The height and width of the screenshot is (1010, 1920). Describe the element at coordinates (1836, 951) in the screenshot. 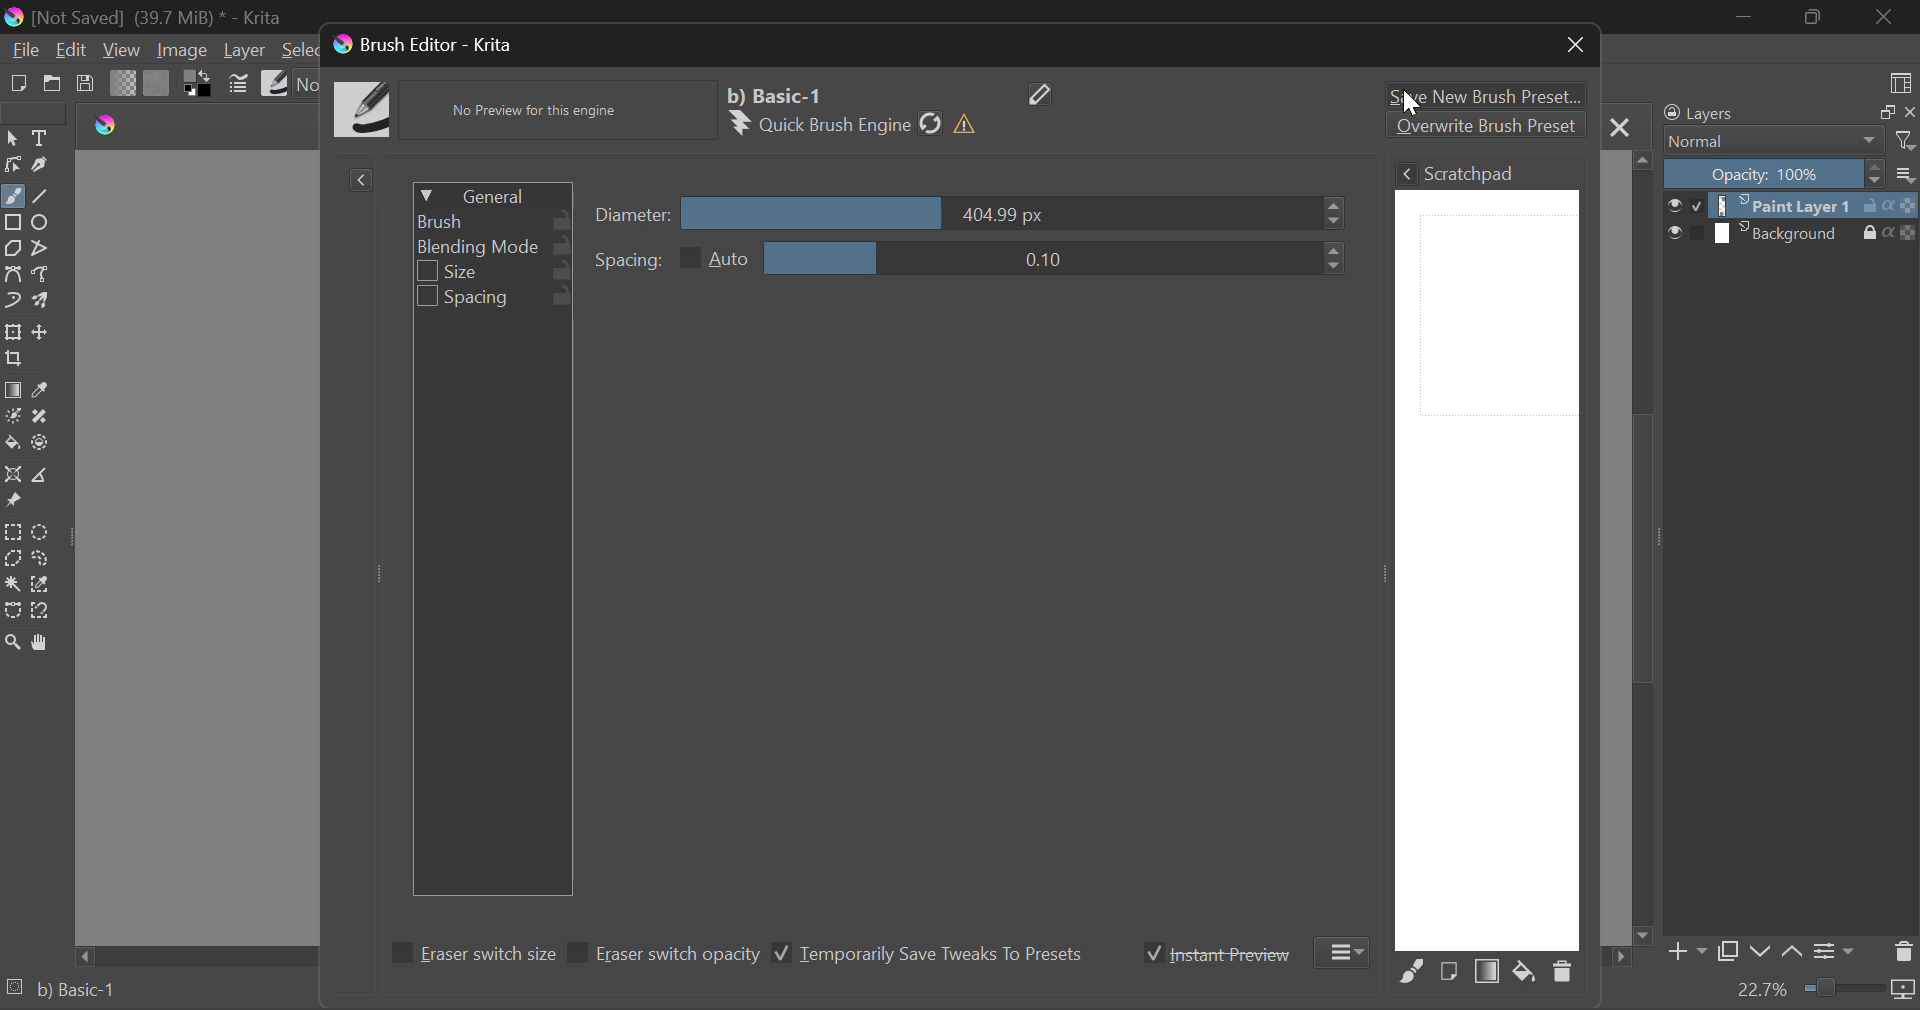

I see `Layer Settings` at that location.